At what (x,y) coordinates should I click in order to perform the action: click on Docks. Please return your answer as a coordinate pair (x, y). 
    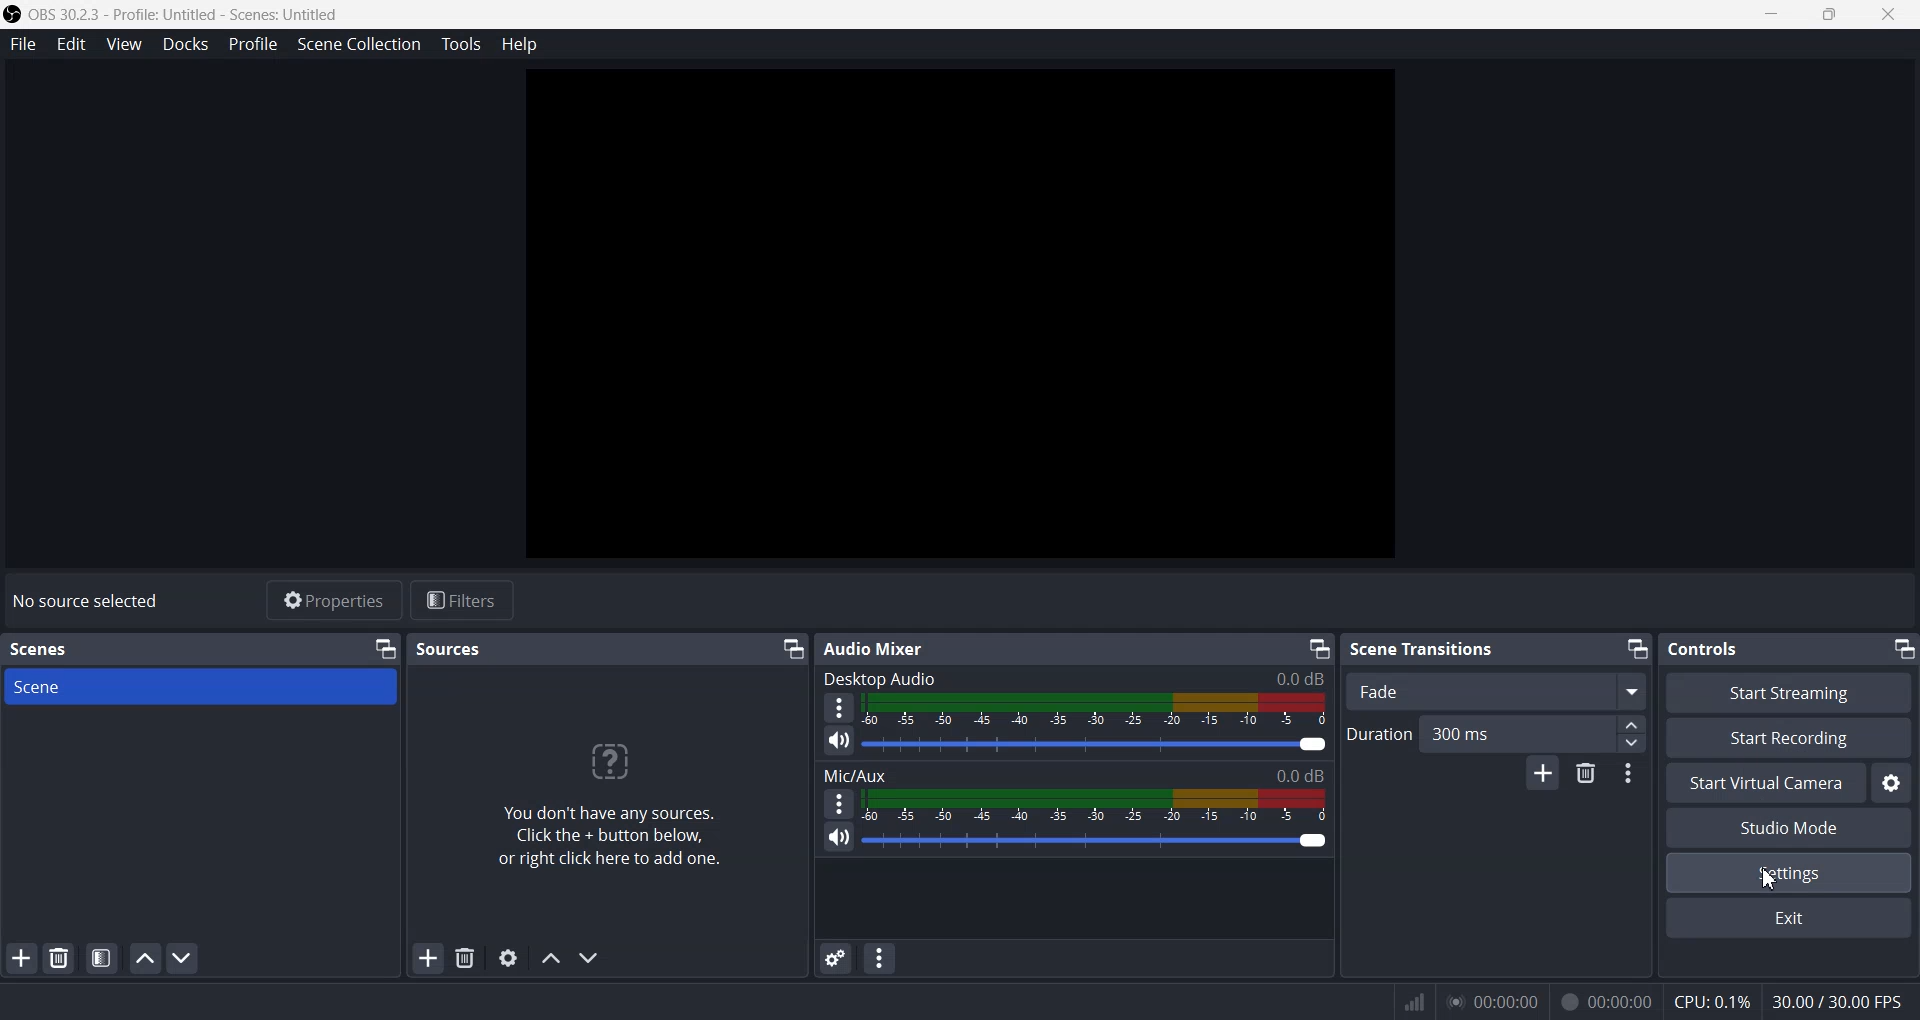
    Looking at the image, I should click on (184, 45).